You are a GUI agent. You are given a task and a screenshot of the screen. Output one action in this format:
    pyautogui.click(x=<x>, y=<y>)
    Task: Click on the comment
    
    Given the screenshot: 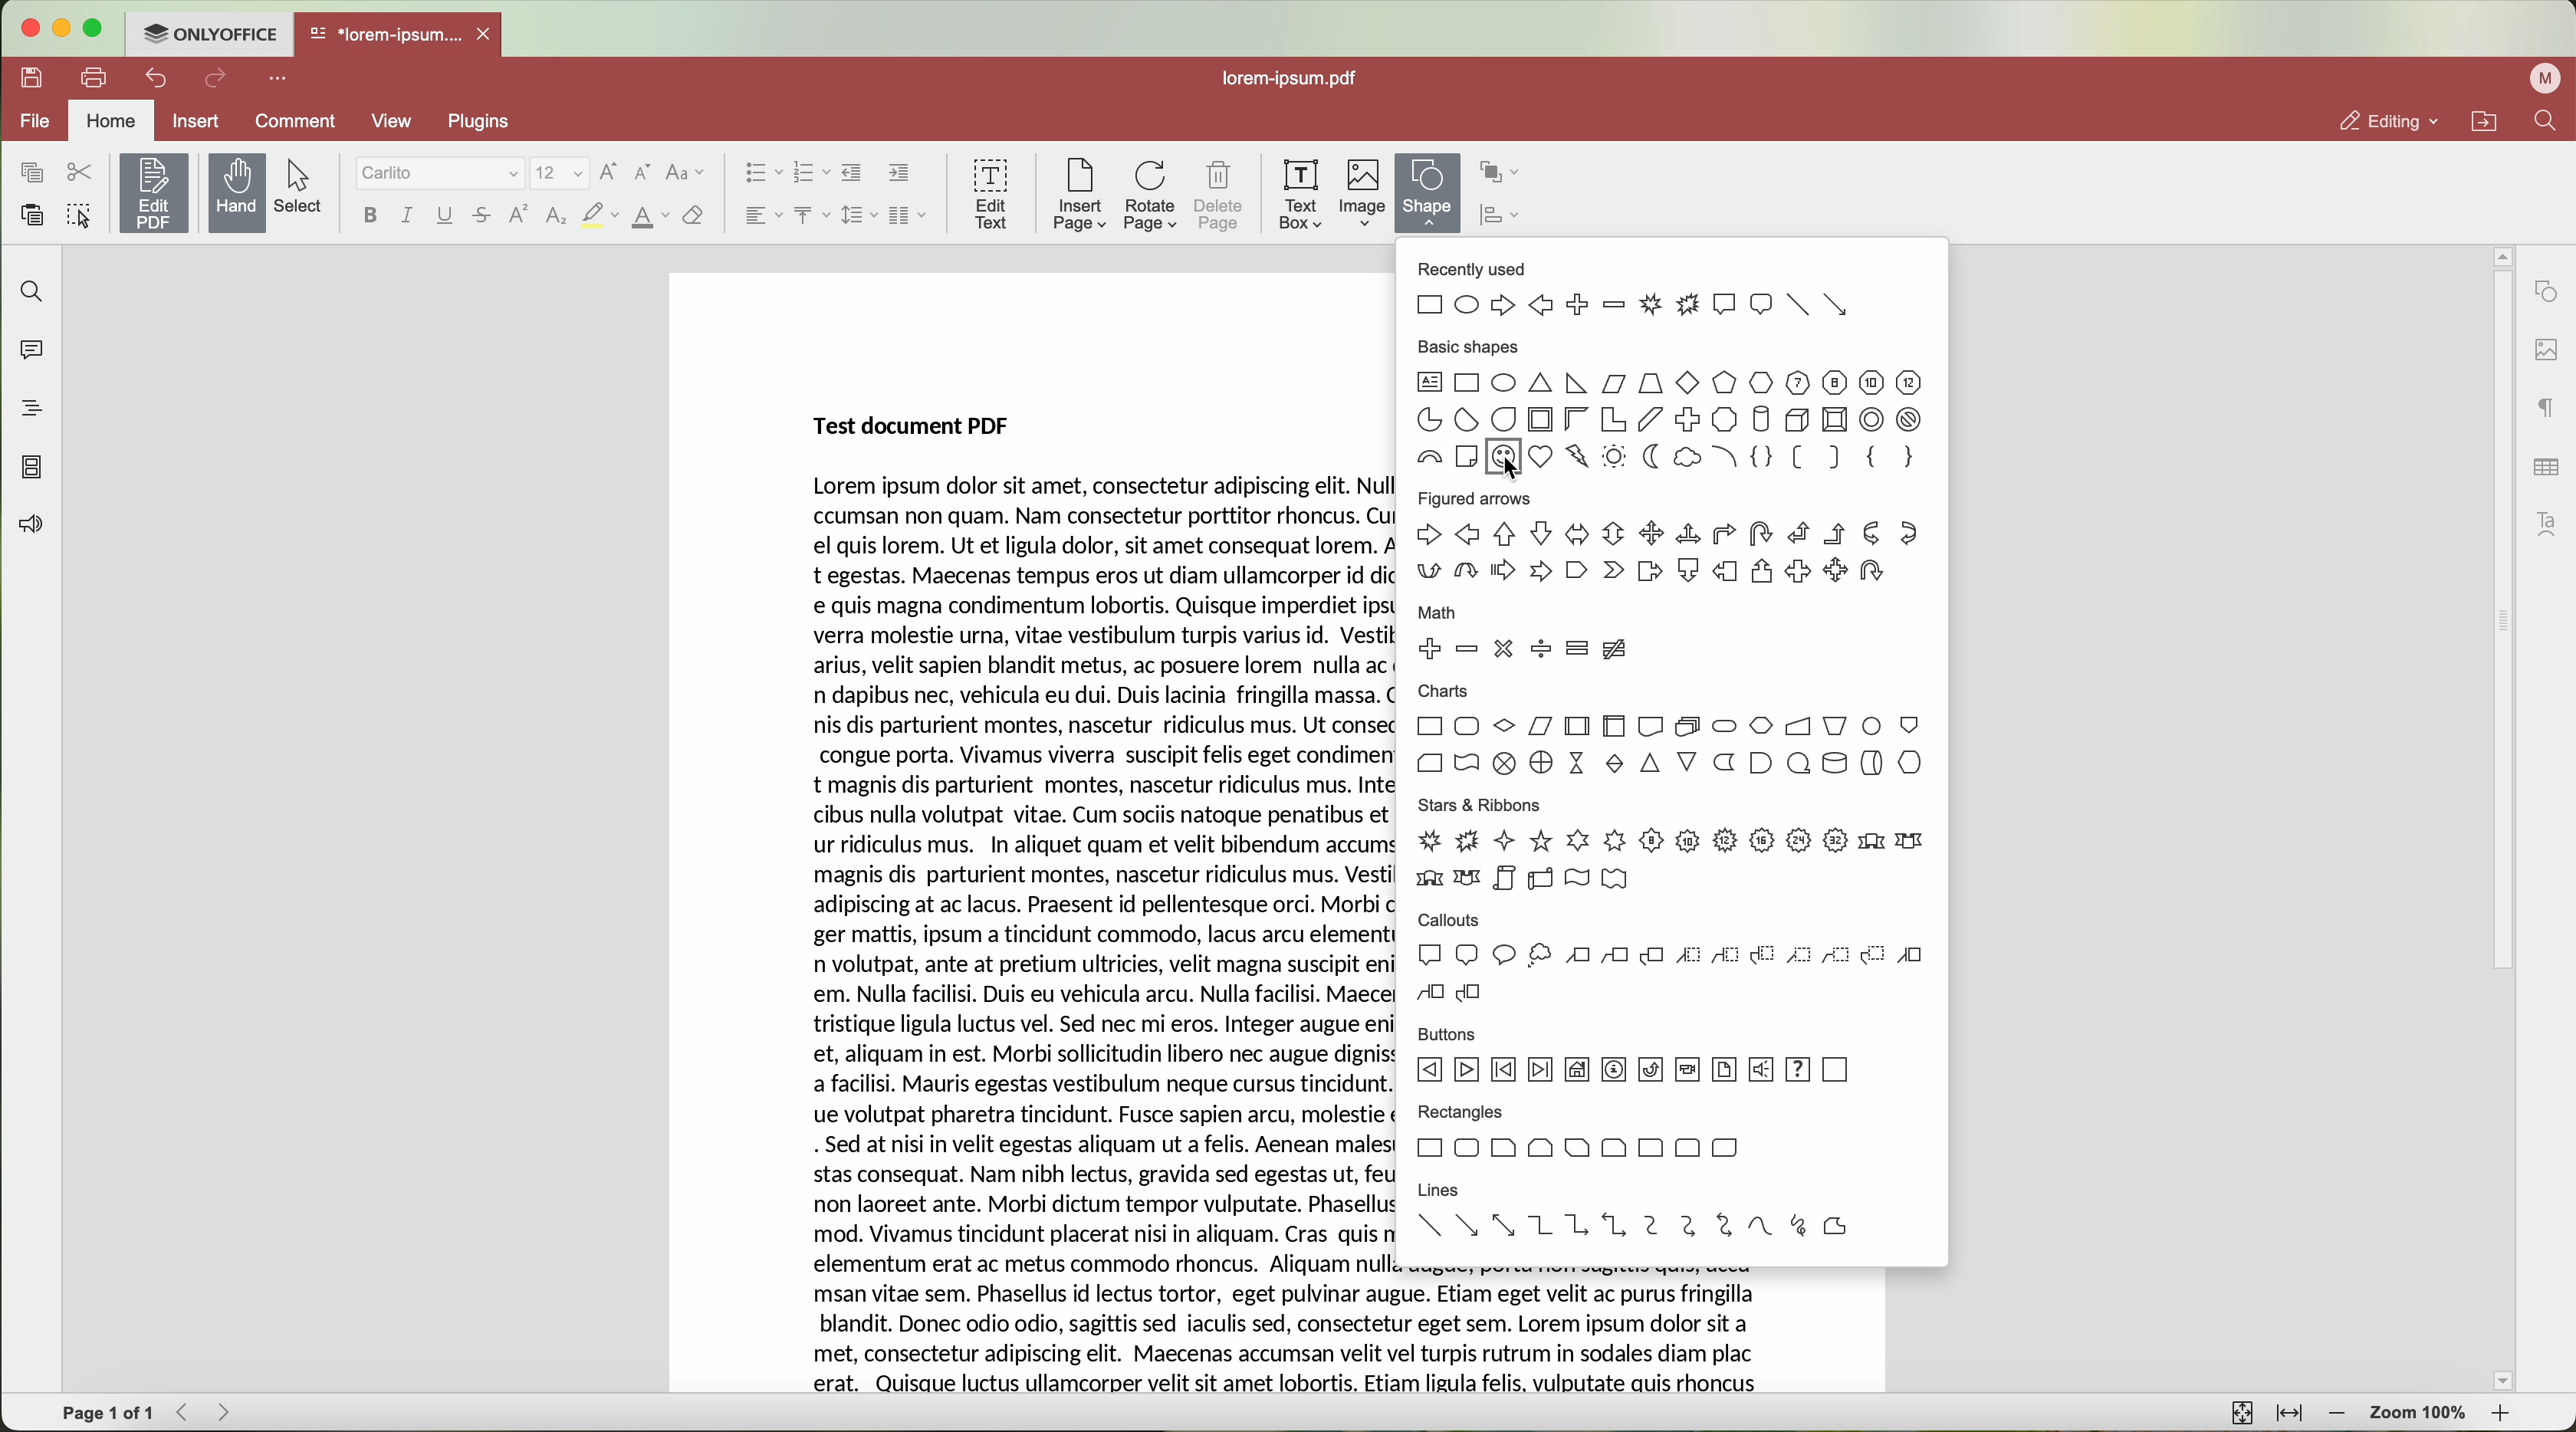 What is the action you would take?
    pyautogui.click(x=292, y=121)
    